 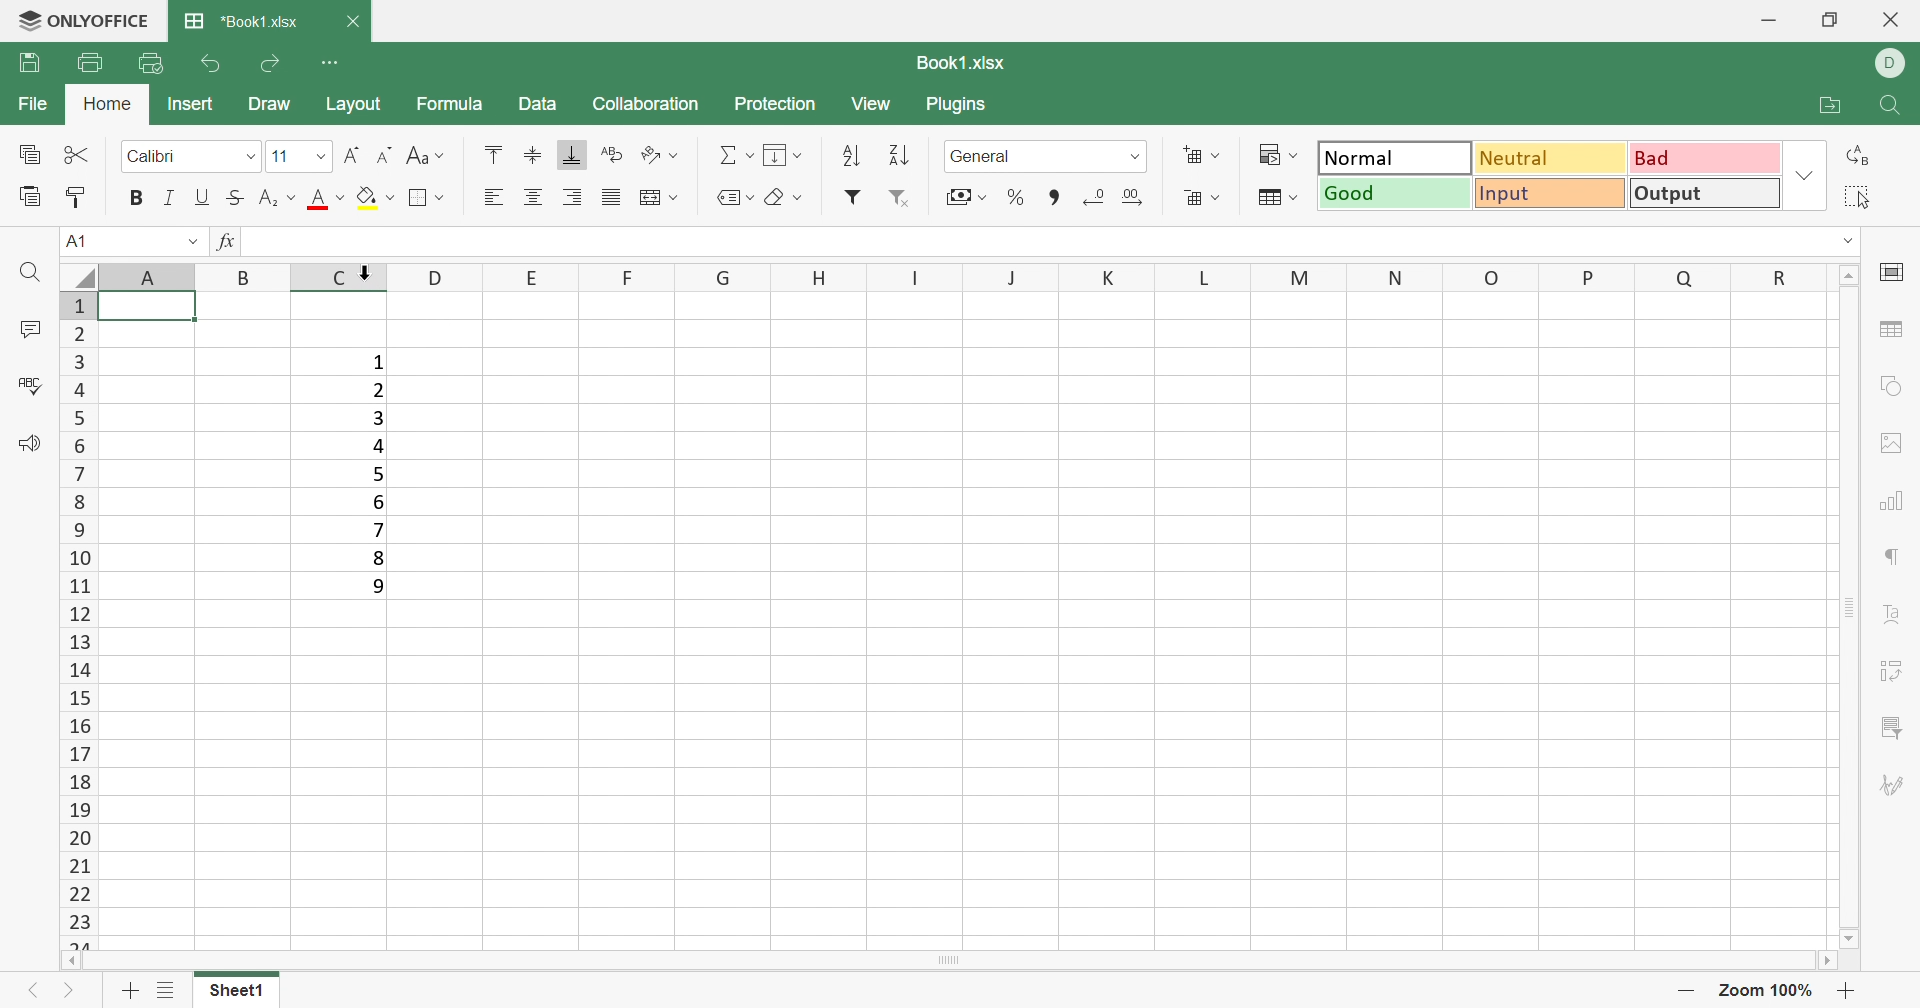 What do you see at coordinates (1855, 199) in the screenshot?
I see `Select all` at bounding box center [1855, 199].